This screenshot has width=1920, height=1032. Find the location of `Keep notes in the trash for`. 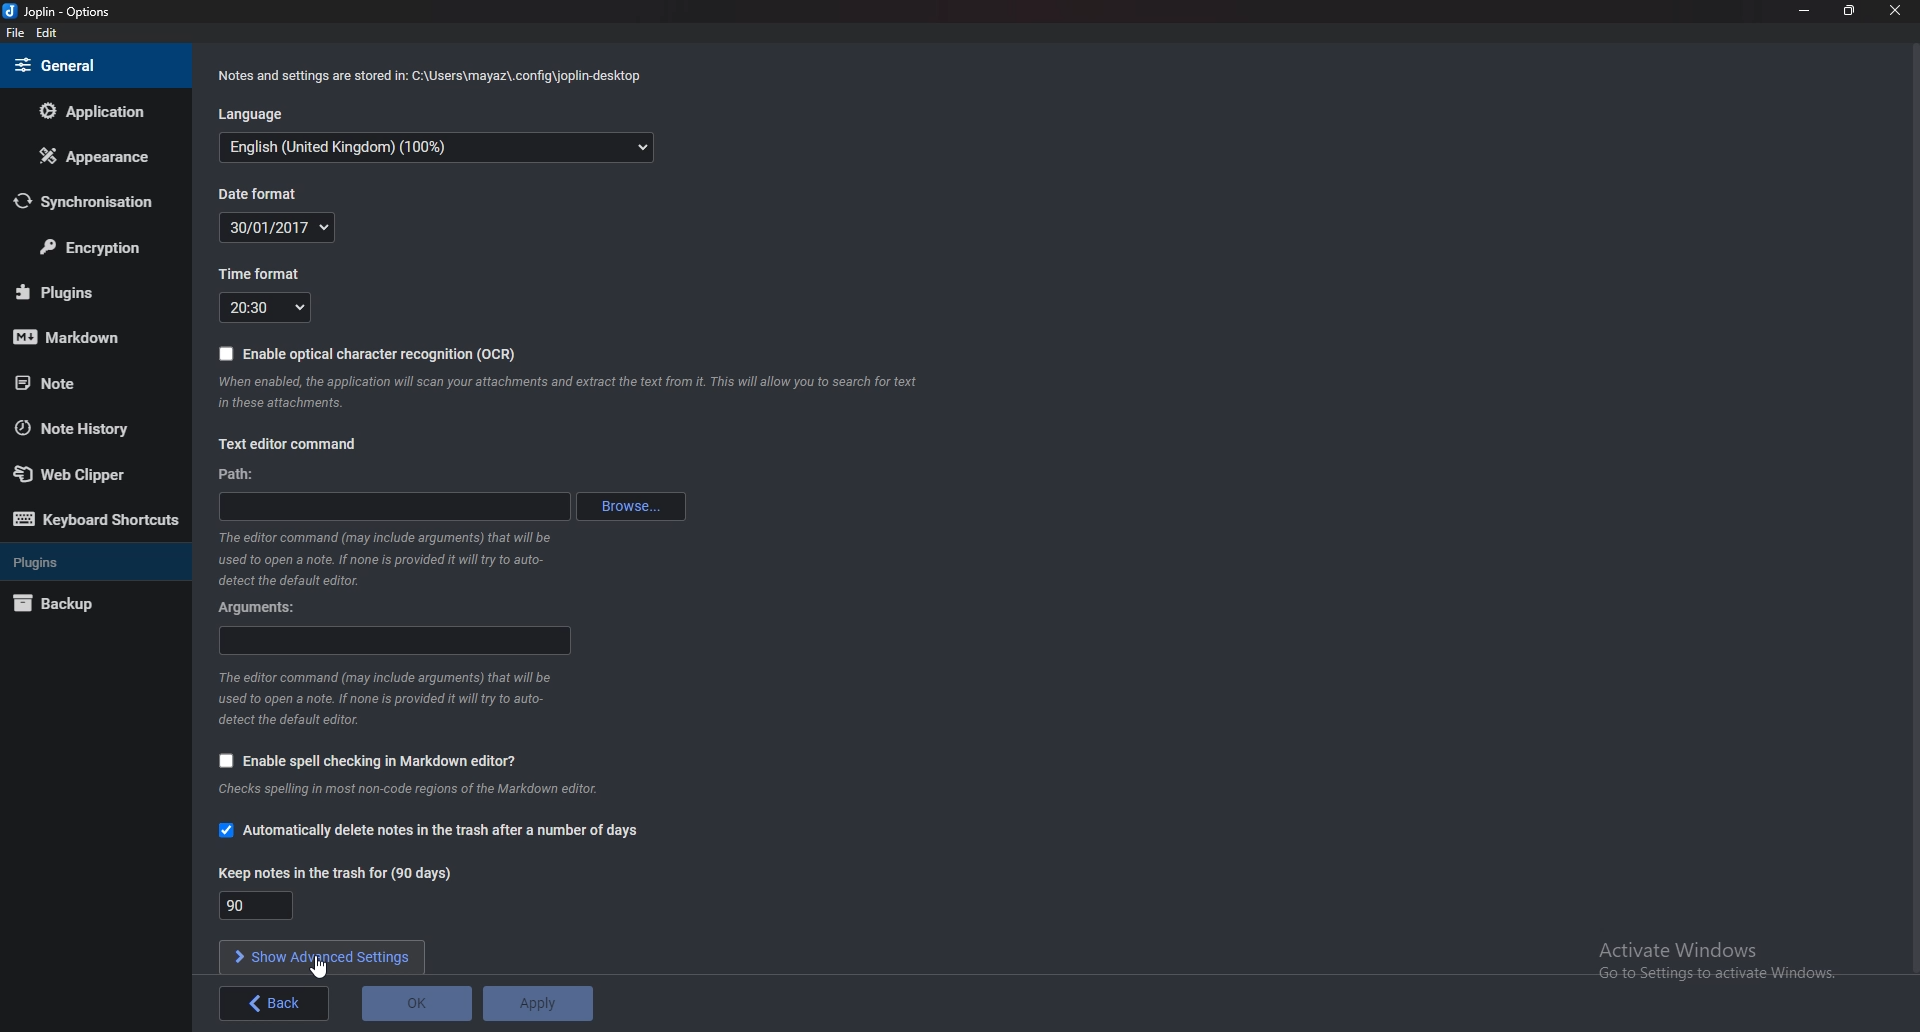

Keep notes in the trash for is located at coordinates (255, 905).